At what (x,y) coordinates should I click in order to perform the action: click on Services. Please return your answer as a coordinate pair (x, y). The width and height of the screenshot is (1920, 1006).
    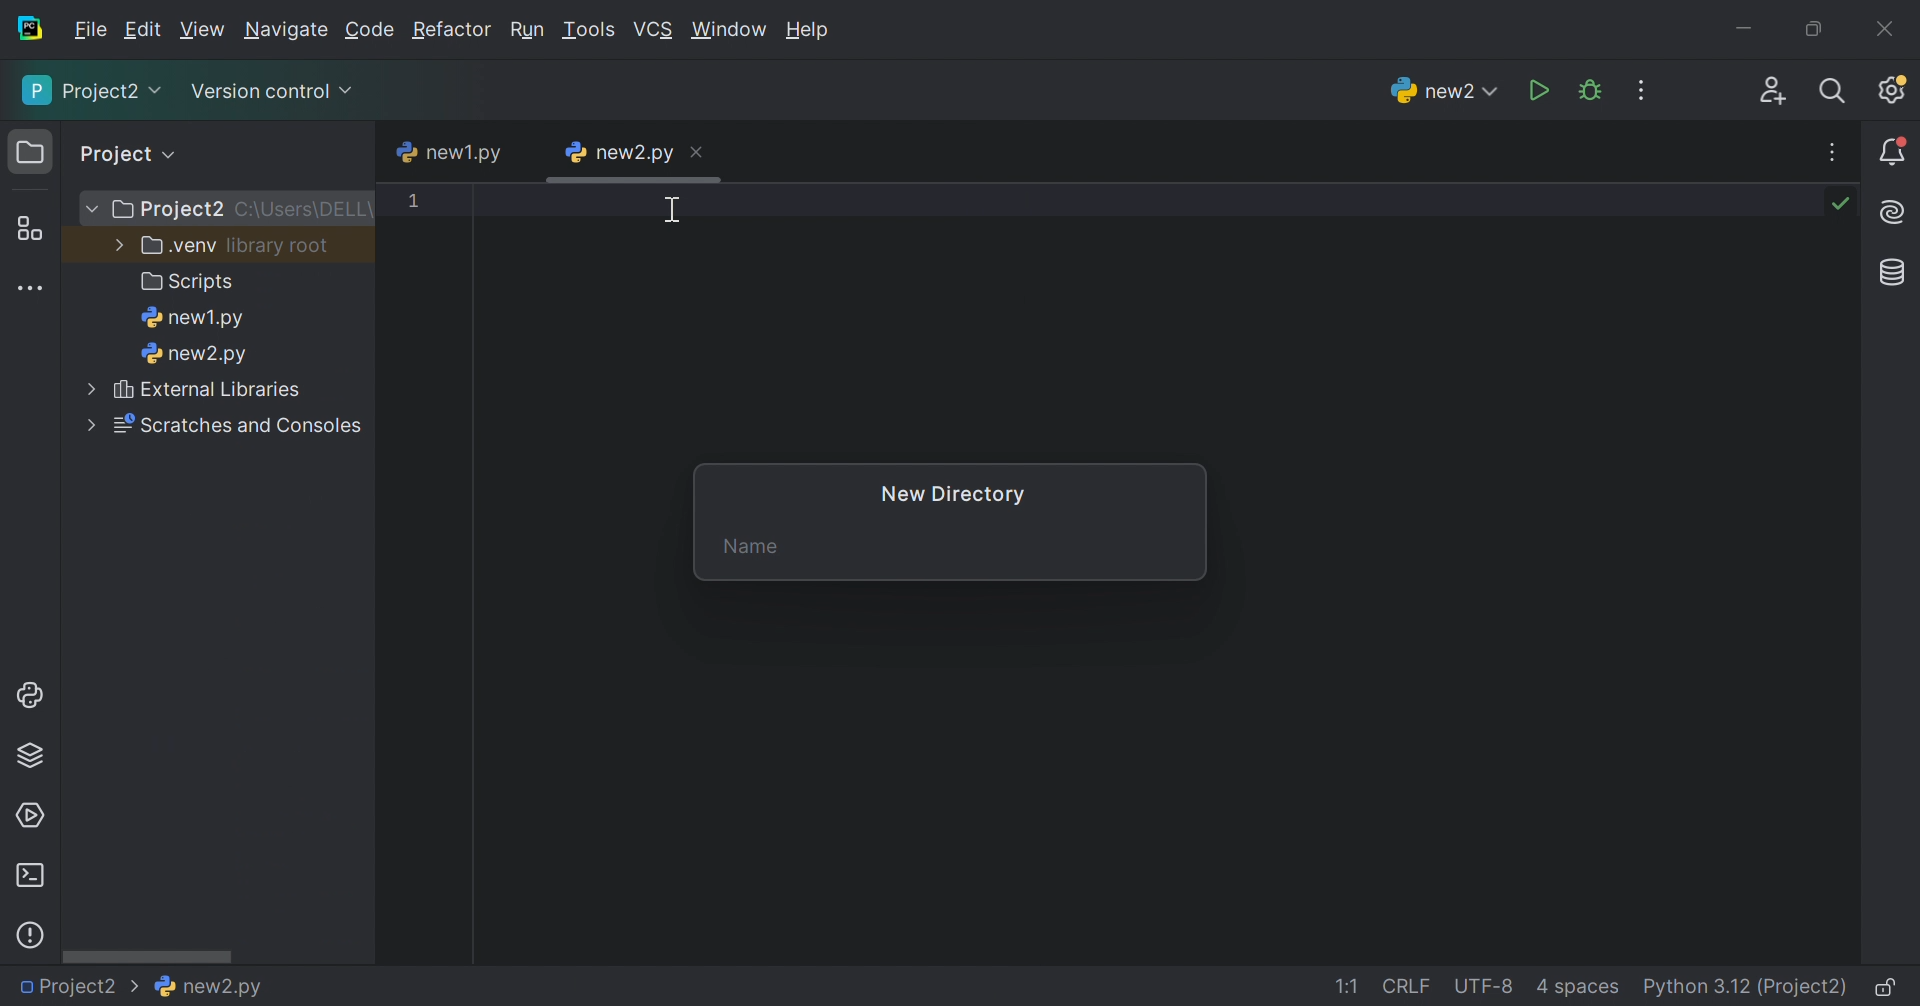
    Looking at the image, I should click on (31, 814).